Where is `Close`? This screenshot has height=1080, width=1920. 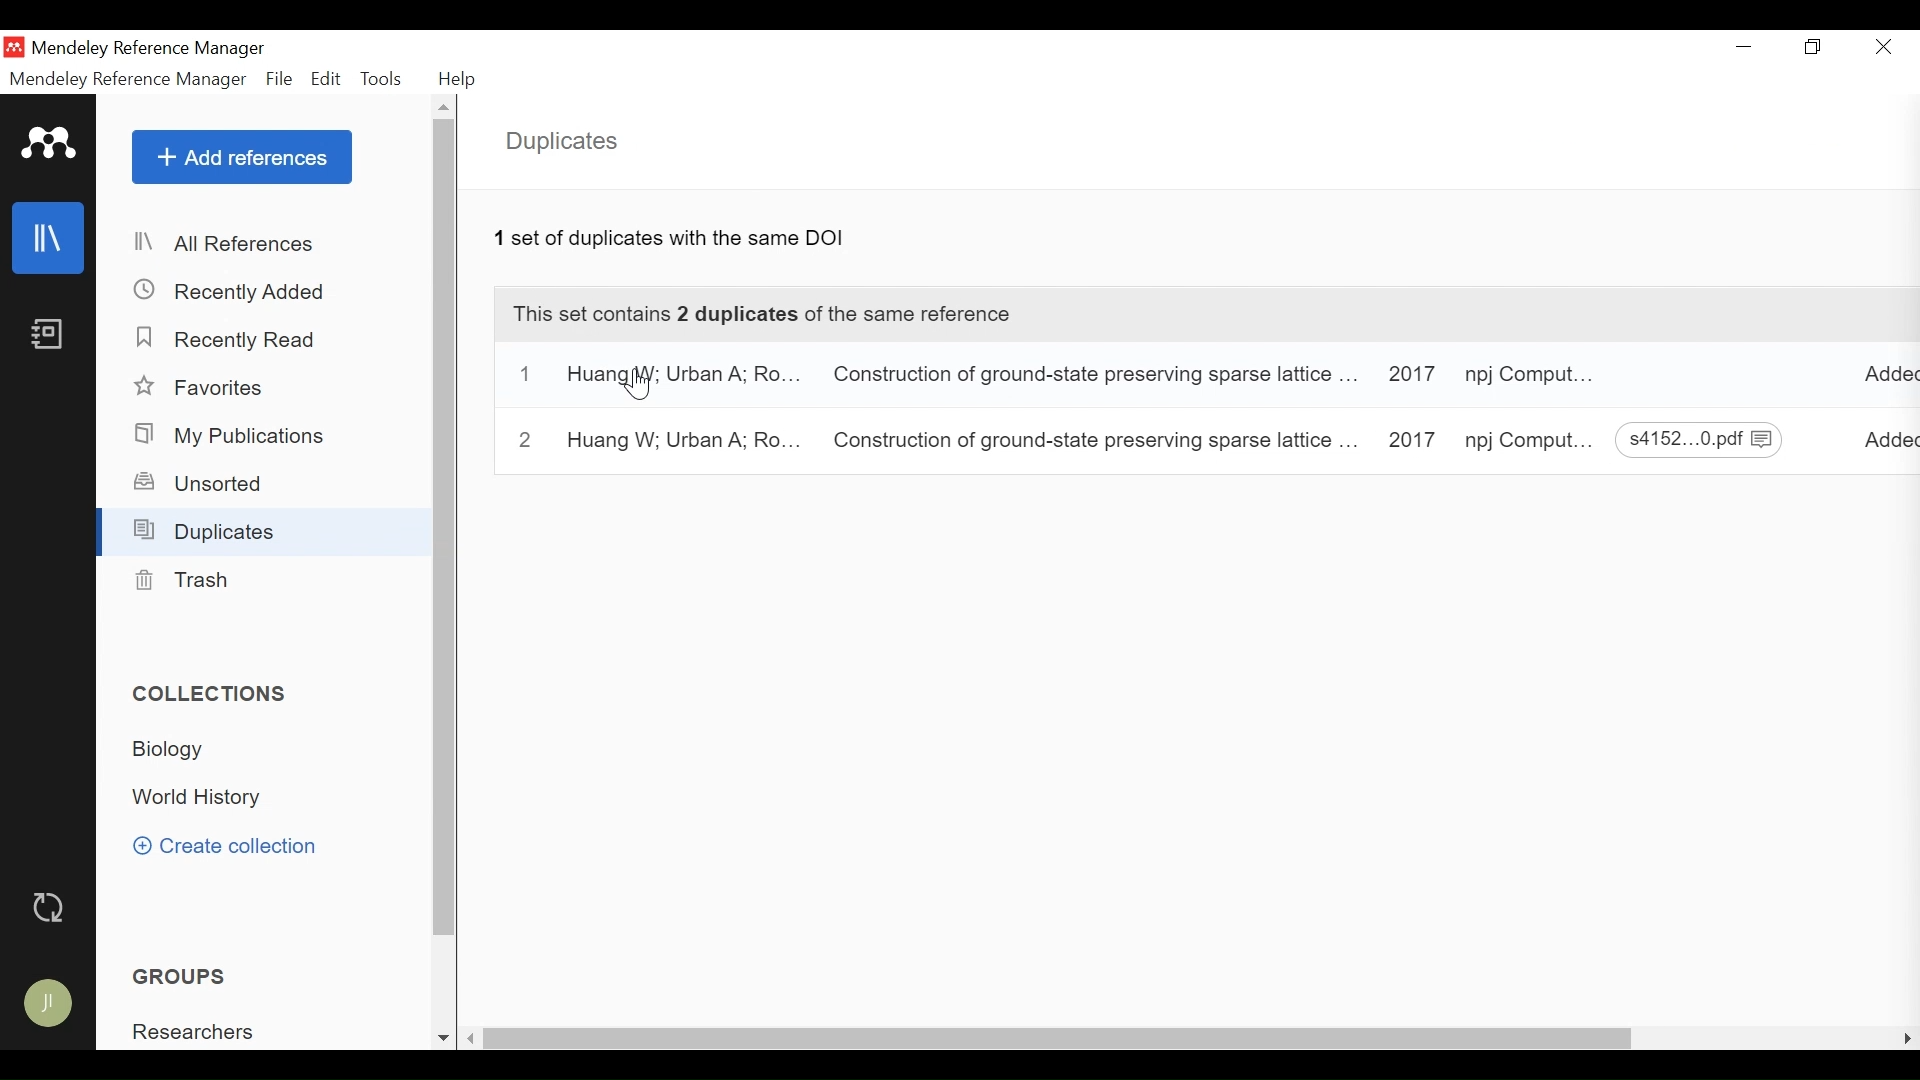 Close is located at coordinates (1885, 47).